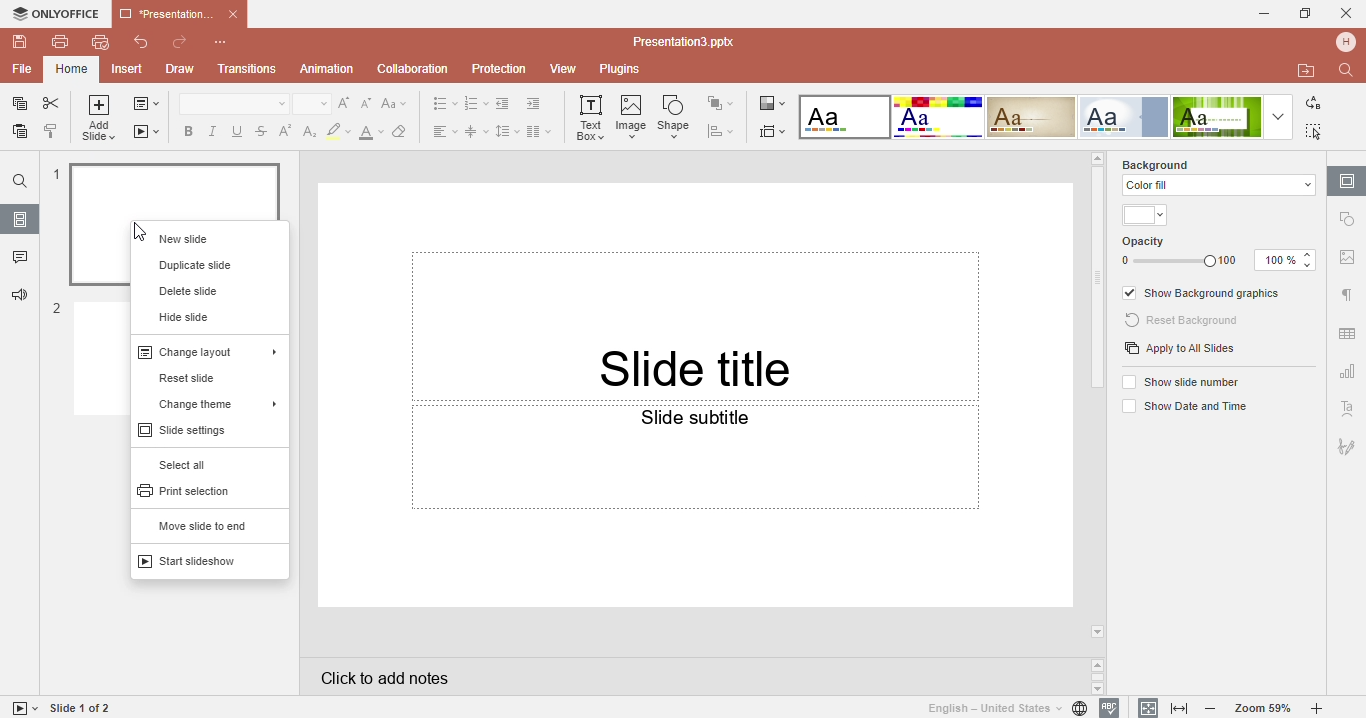 The height and width of the screenshot is (718, 1366). Describe the element at coordinates (540, 130) in the screenshot. I see `Insert columns` at that location.